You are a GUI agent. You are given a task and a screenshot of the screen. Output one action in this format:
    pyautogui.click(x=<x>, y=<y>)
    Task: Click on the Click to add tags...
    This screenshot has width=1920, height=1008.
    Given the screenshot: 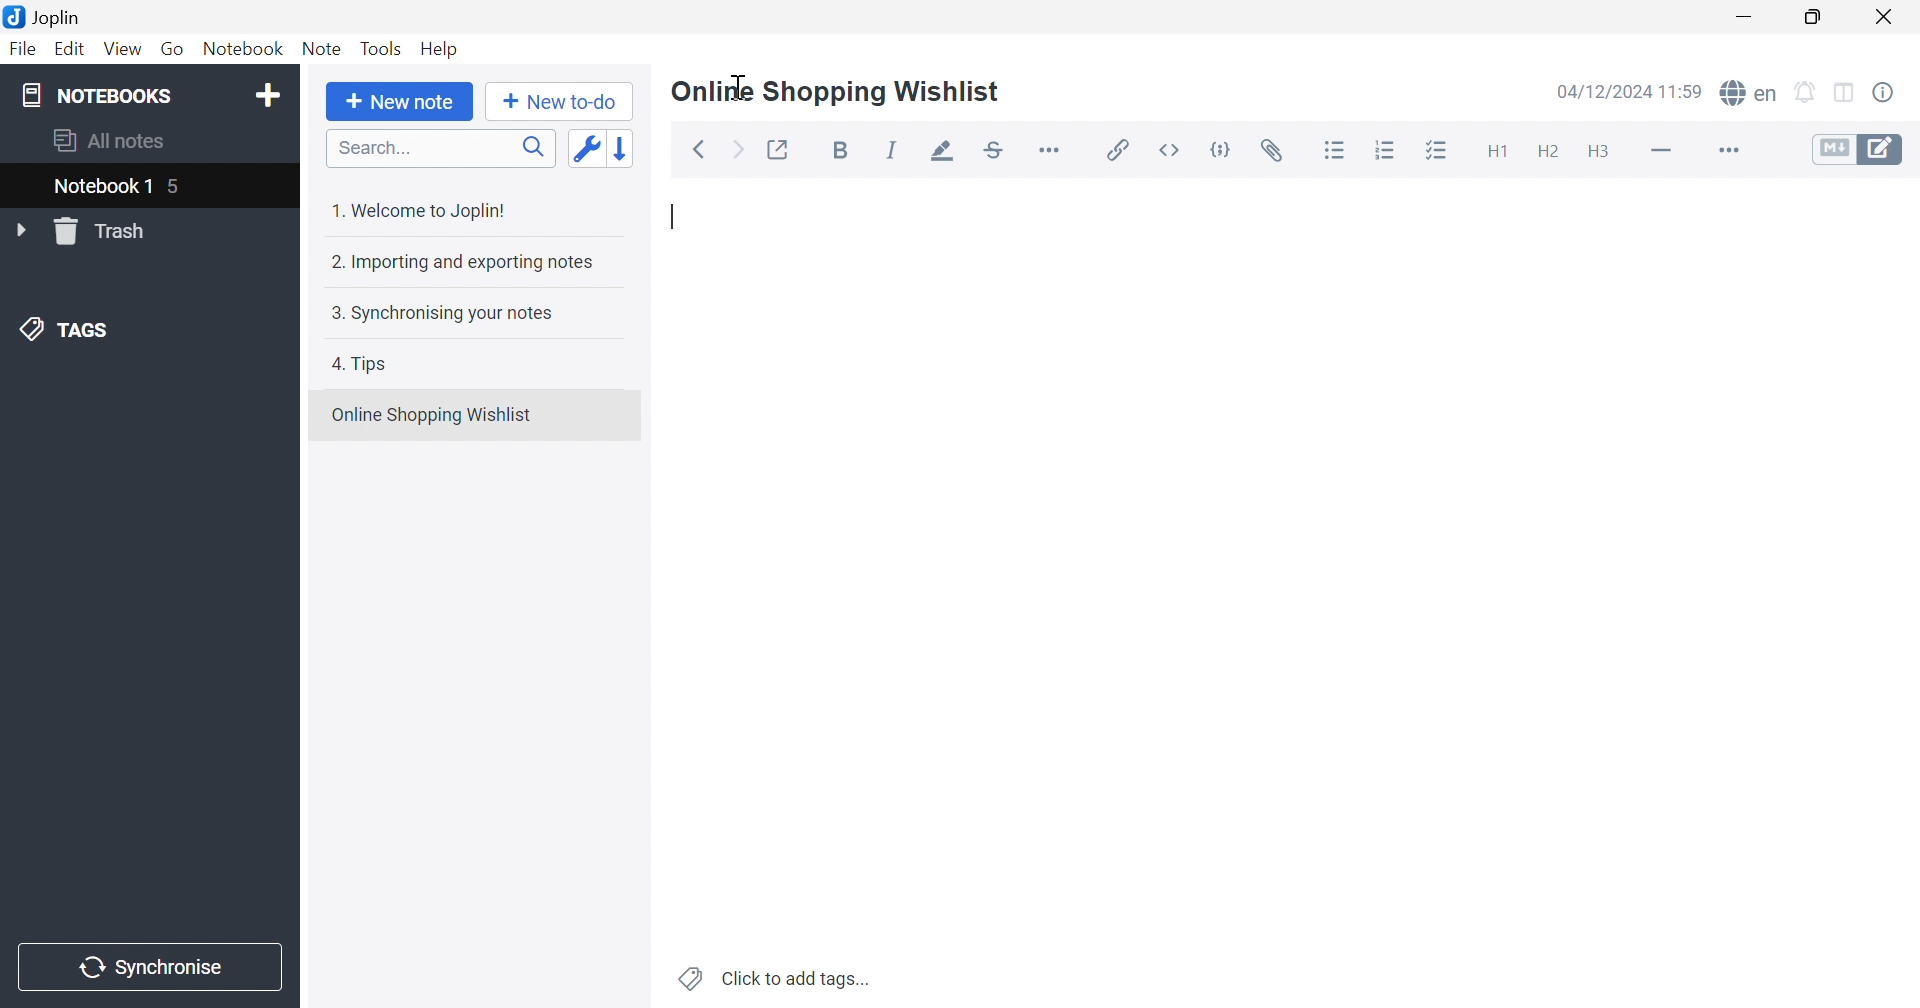 What is the action you would take?
    pyautogui.click(x=773, y=978)
    